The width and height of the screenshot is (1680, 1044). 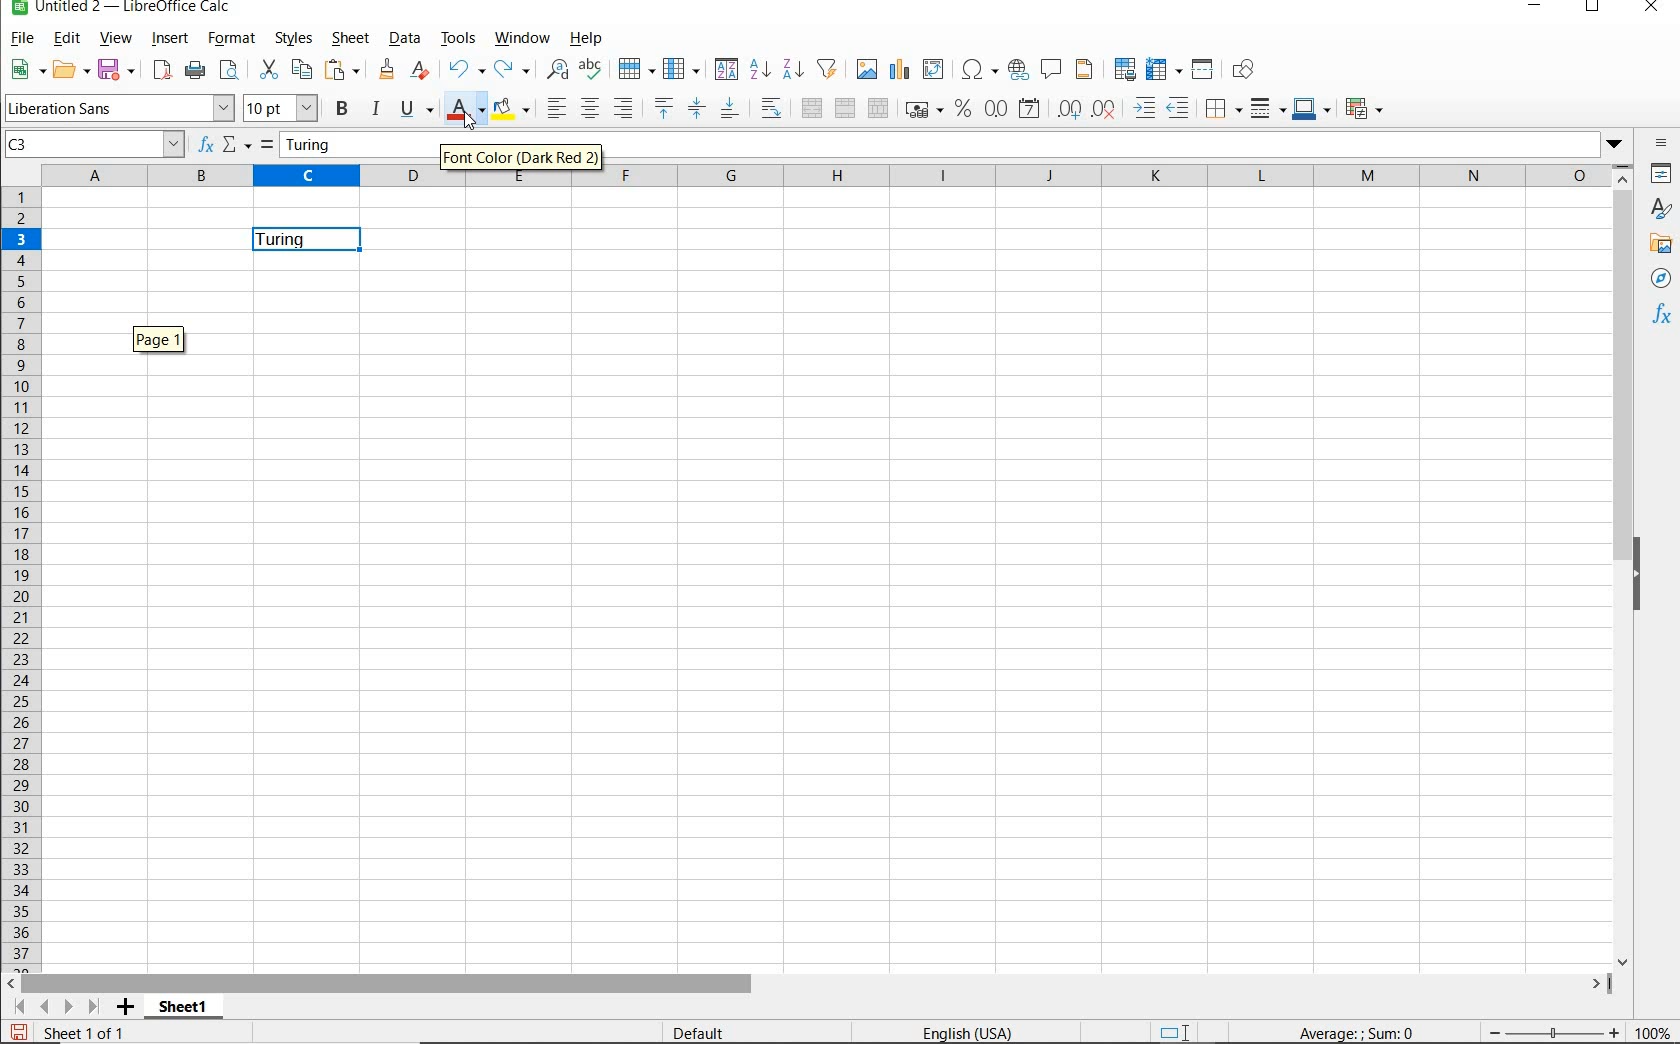 I want to click on ZOOM FACTOR, so click(x=1655, y=1033).